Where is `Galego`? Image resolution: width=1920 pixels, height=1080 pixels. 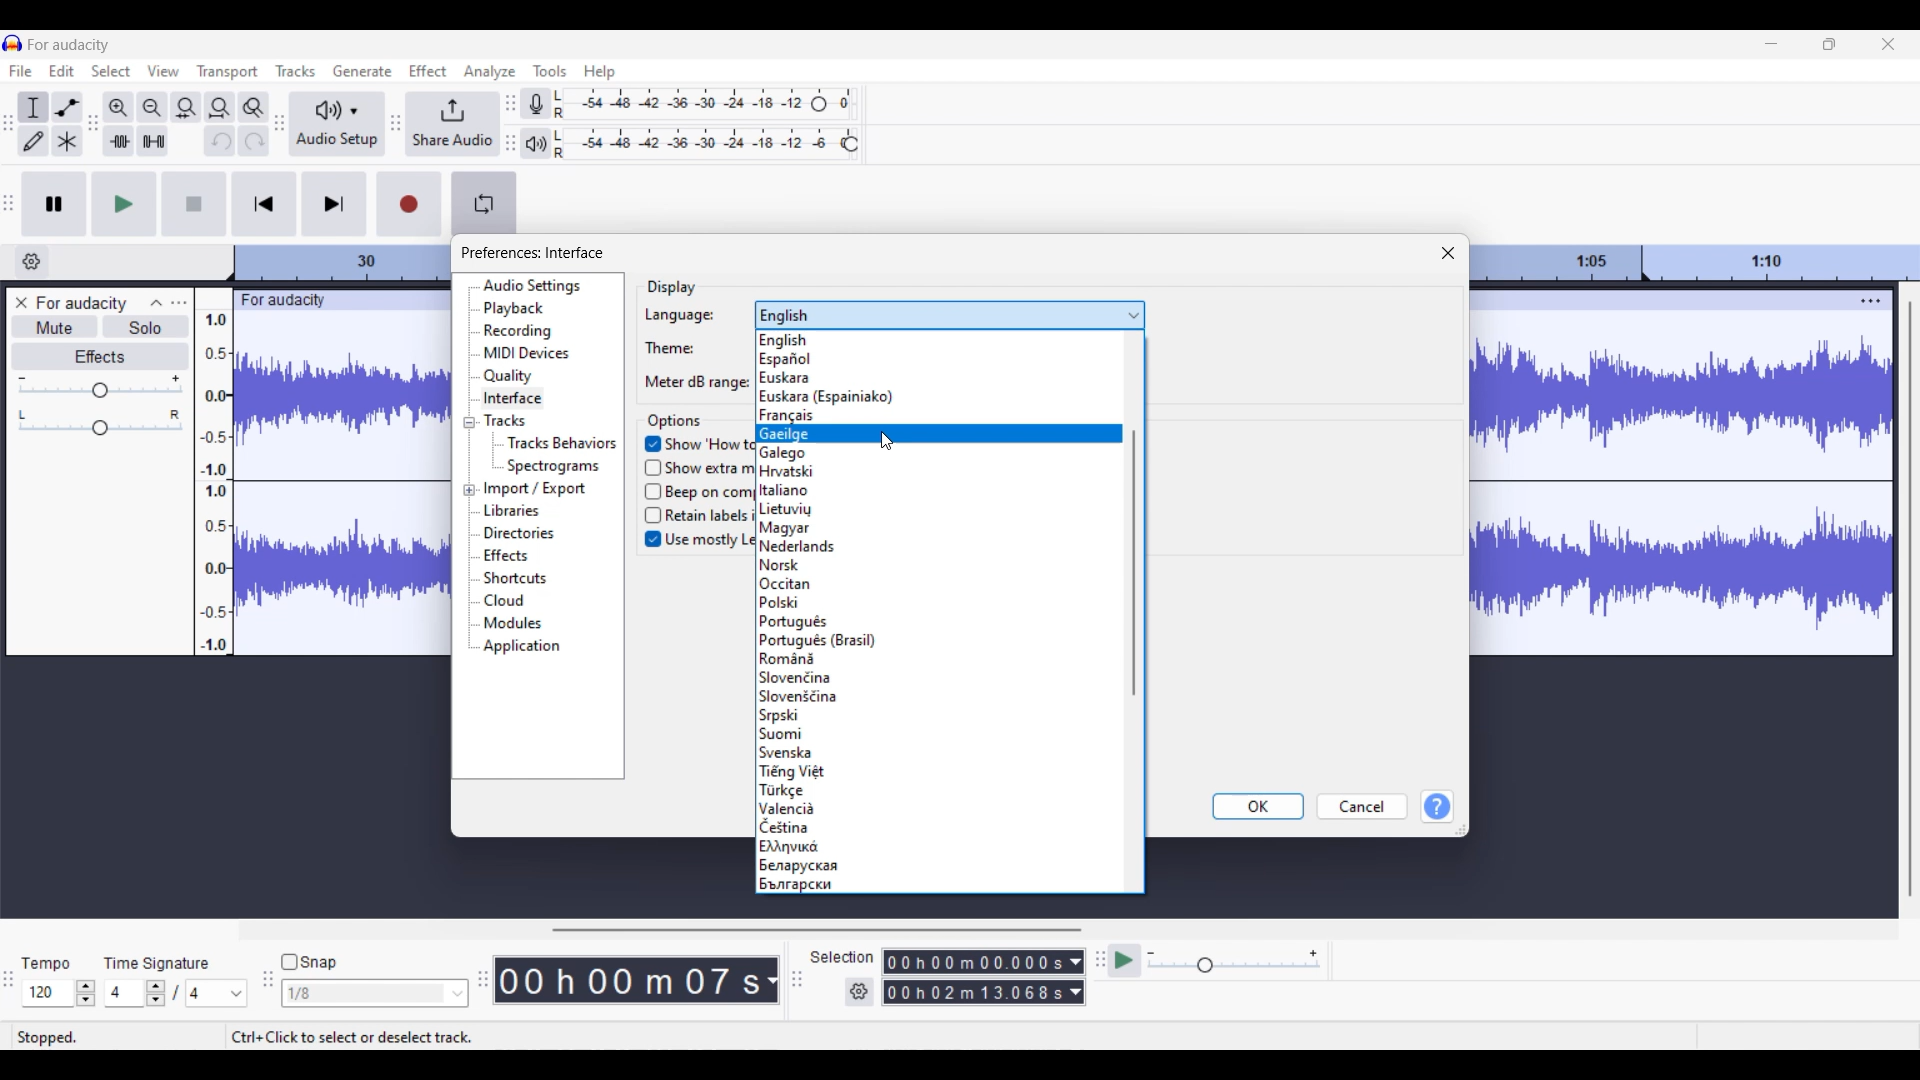
Galego is located at coordinates (786, 451).